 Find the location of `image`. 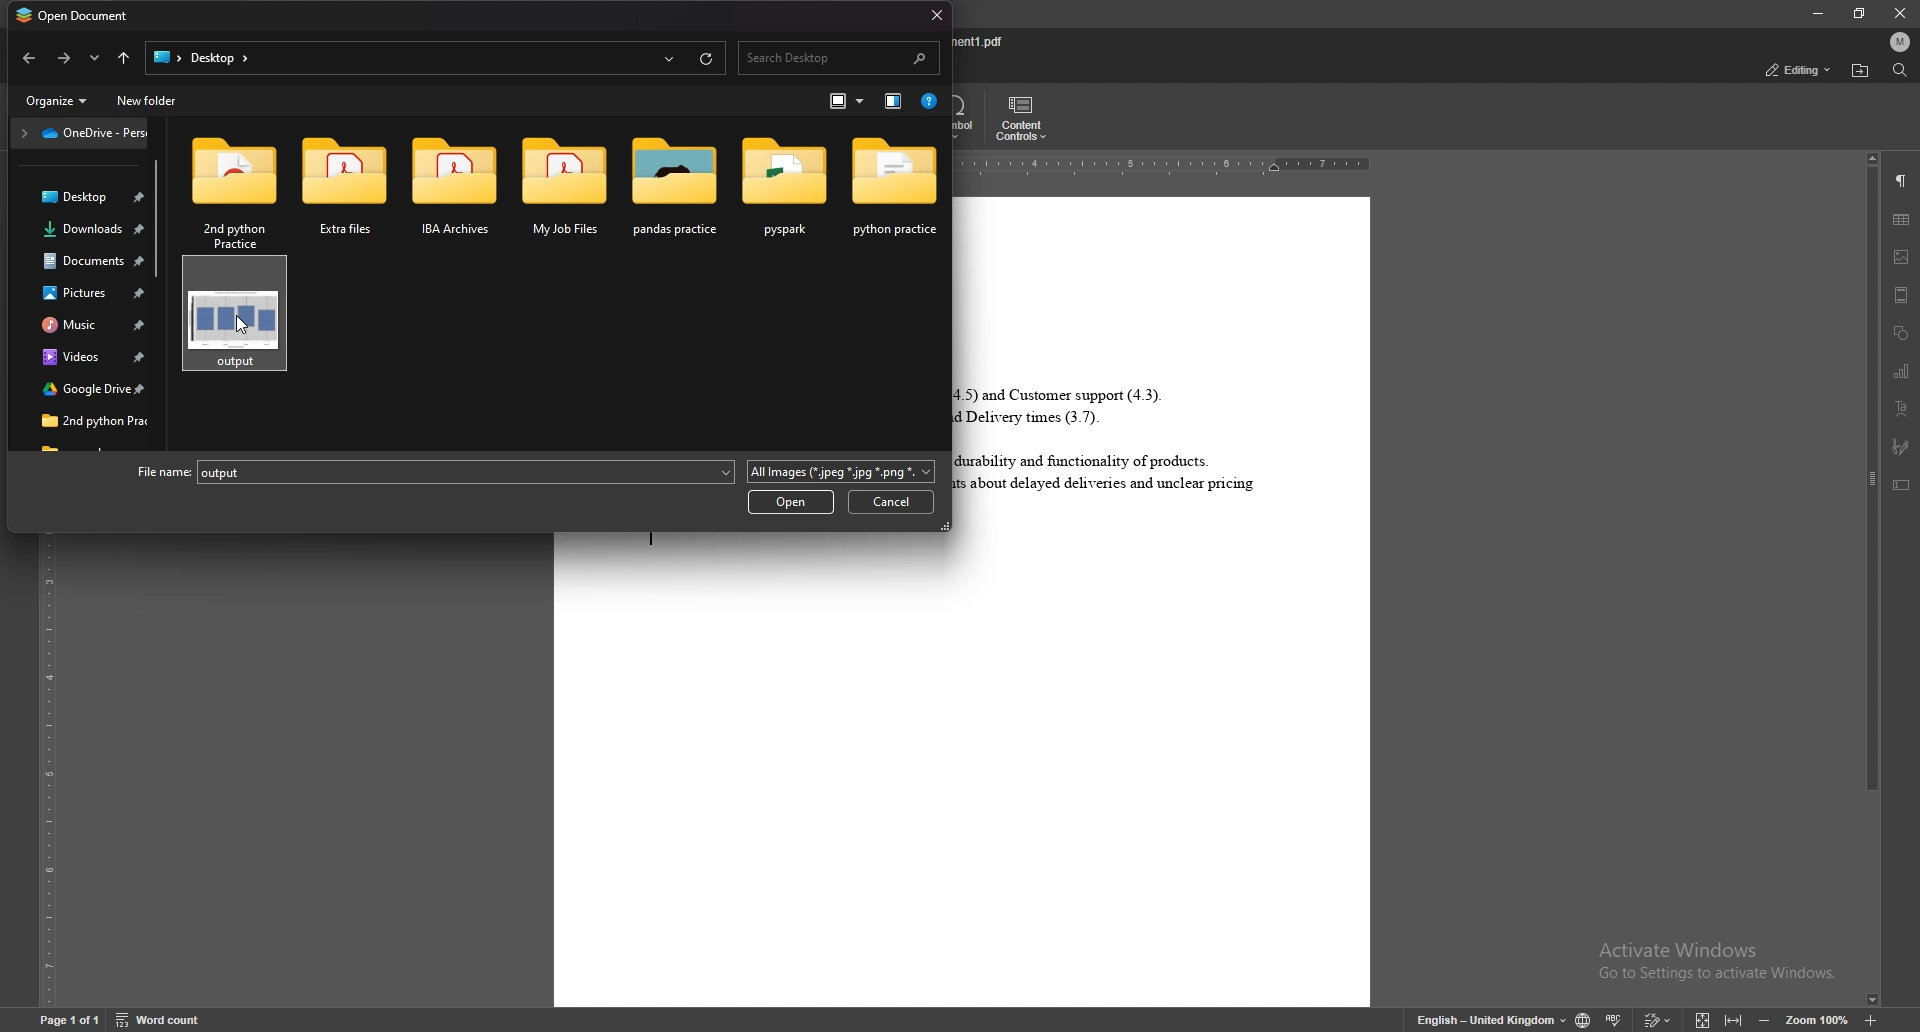

image is located at coordinates (234, 317).